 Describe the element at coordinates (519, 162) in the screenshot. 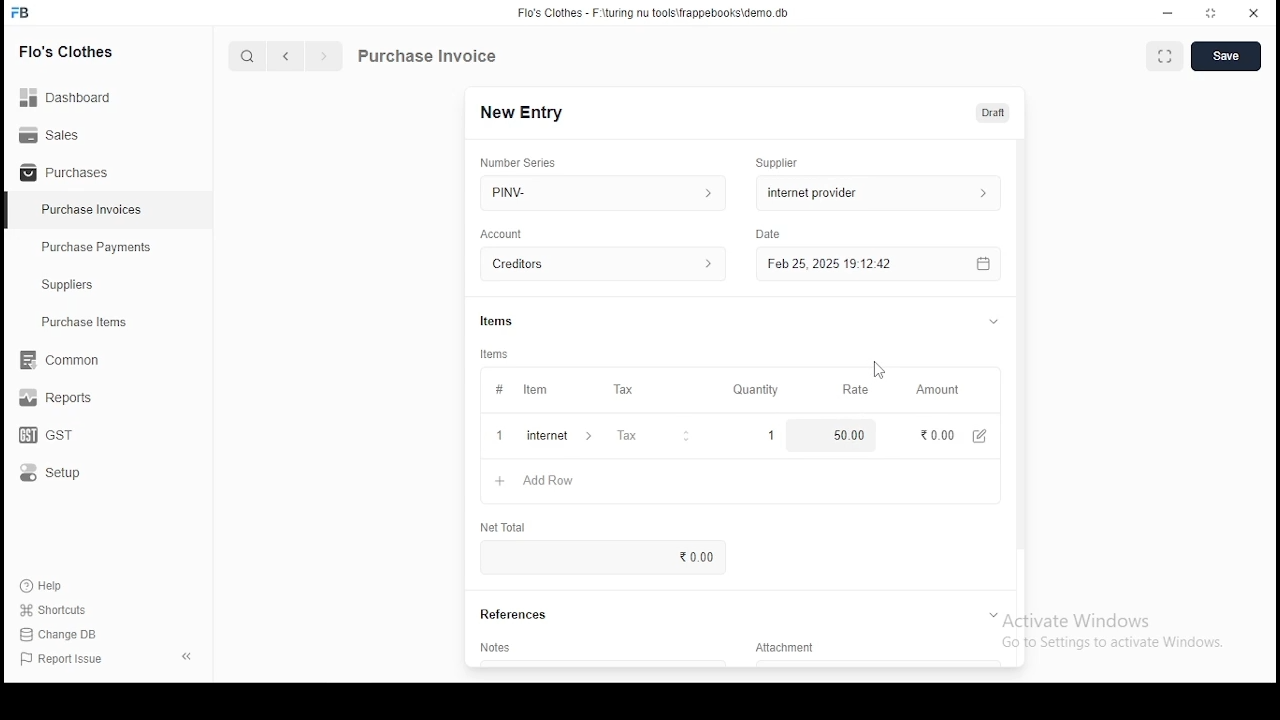

I see `number series` at that location.